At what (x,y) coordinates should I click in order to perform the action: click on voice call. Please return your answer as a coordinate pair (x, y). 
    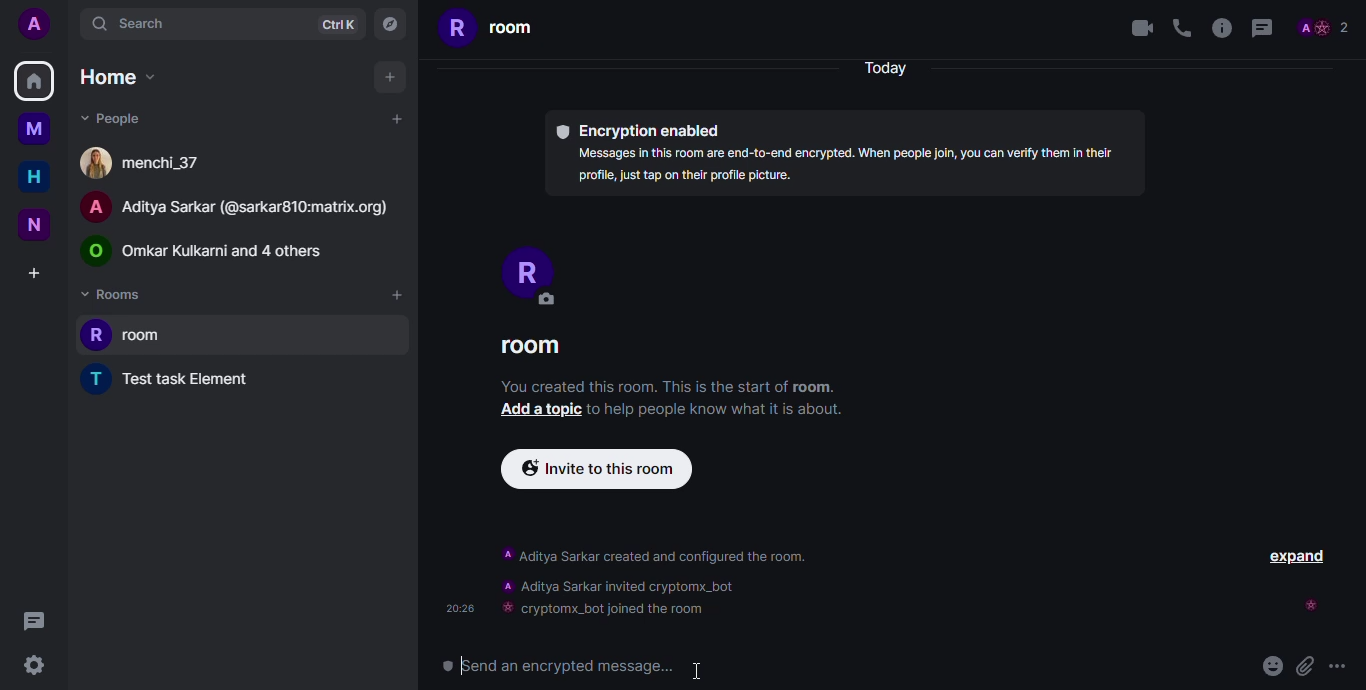
    Looking at the image, I should click on (1183, 28).